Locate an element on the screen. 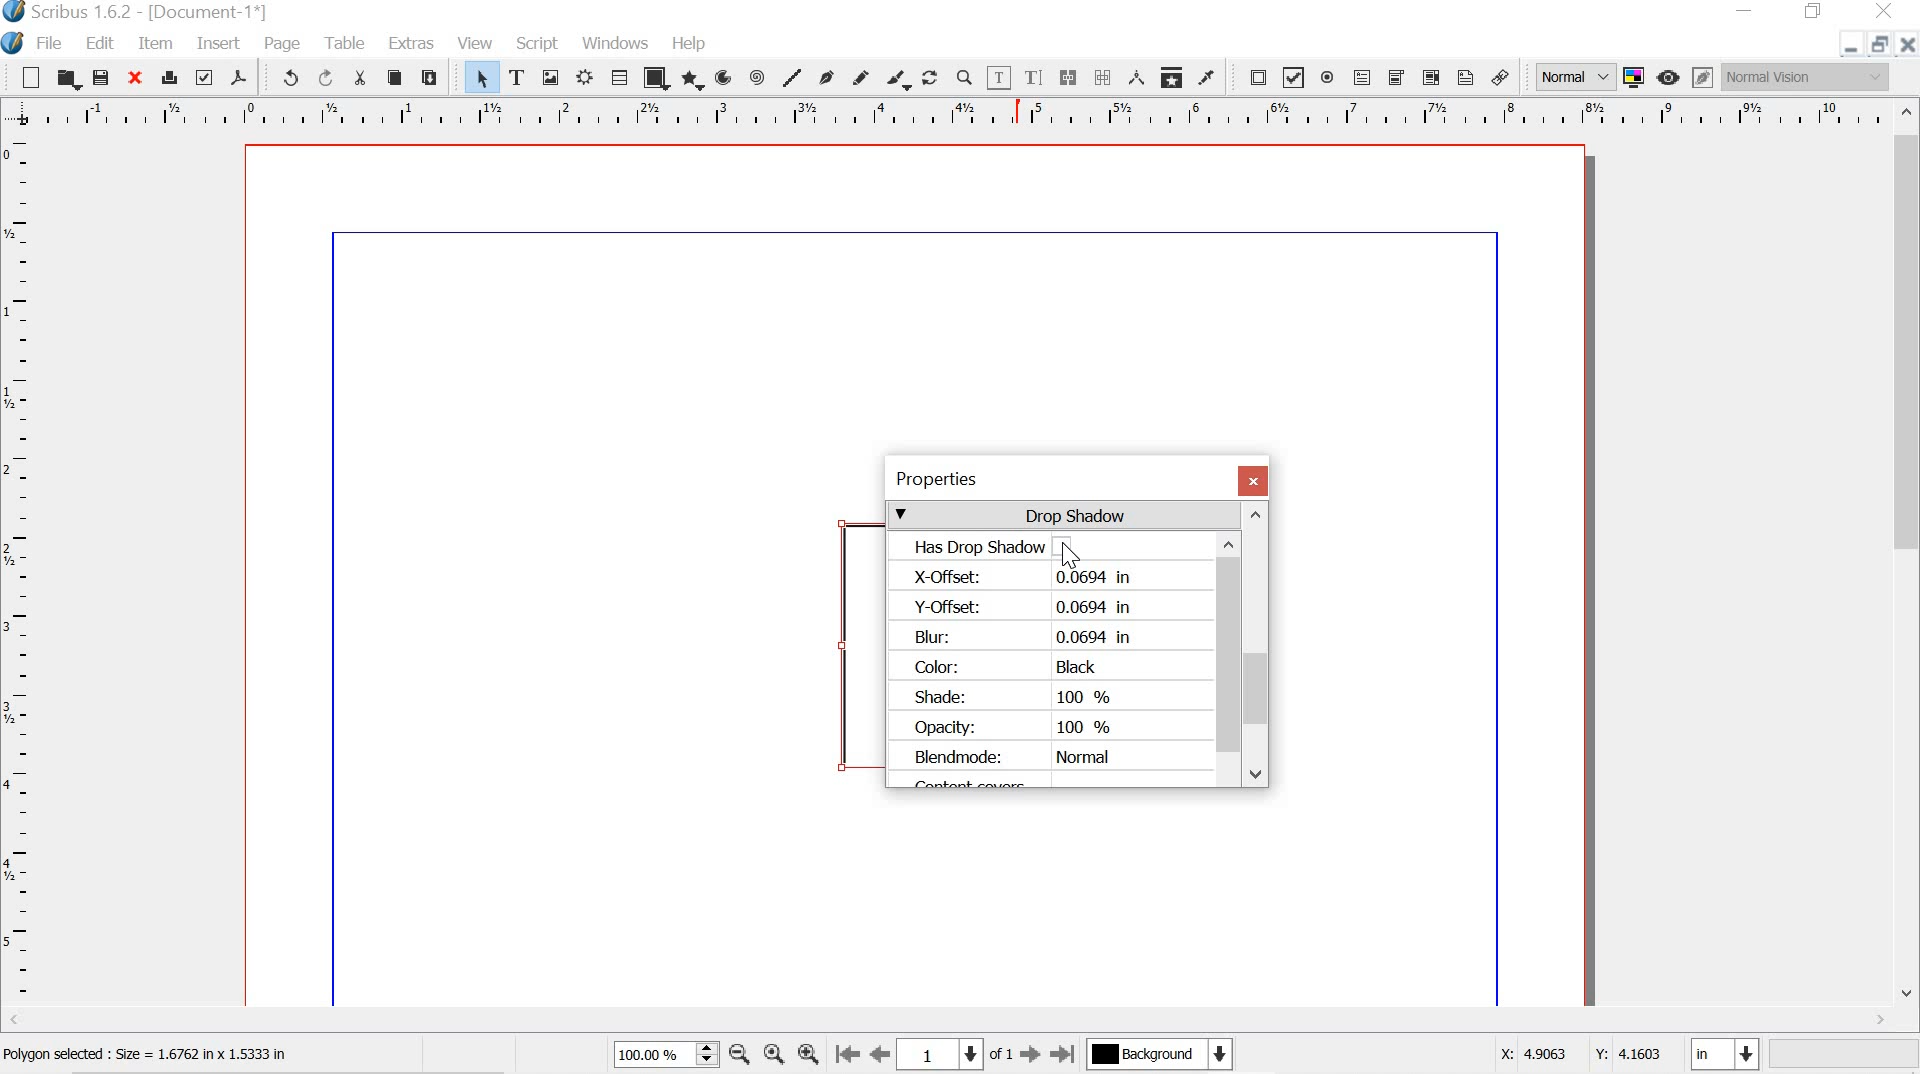 The image size is (1920, 1074). 100.00% is located at coordinates (646, 1058).